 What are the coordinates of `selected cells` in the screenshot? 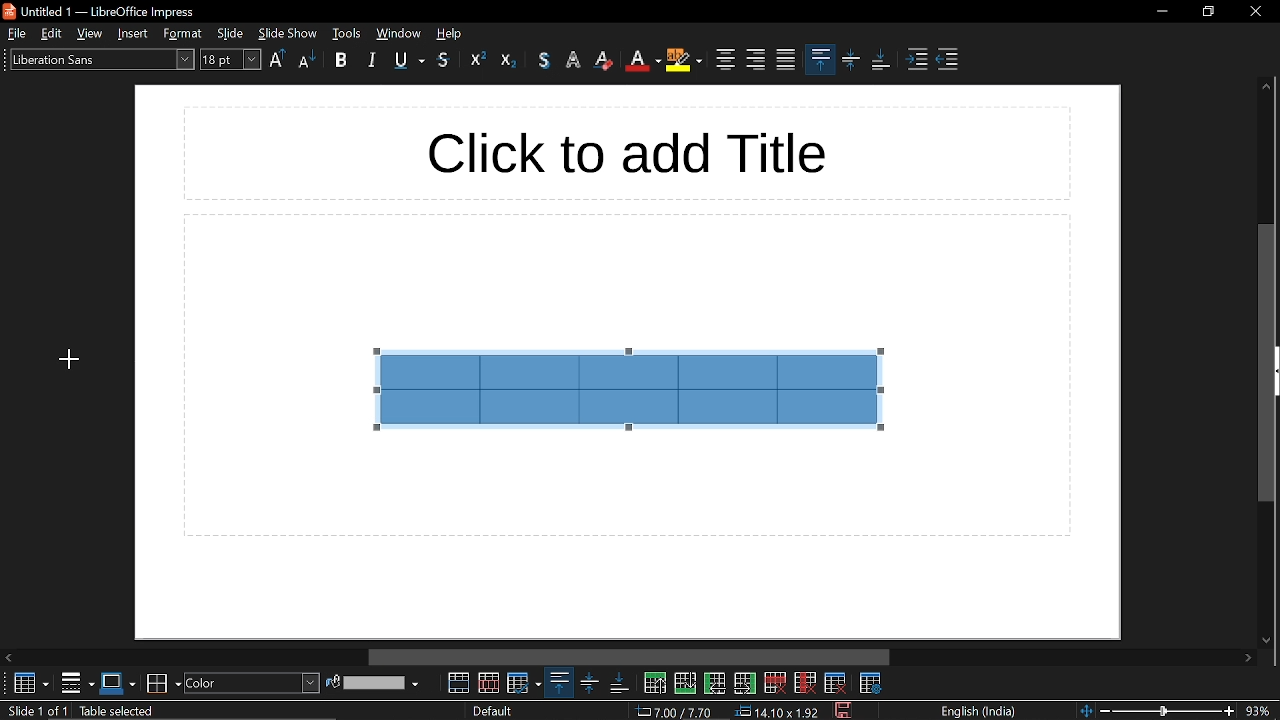 It's located at (636, 386).